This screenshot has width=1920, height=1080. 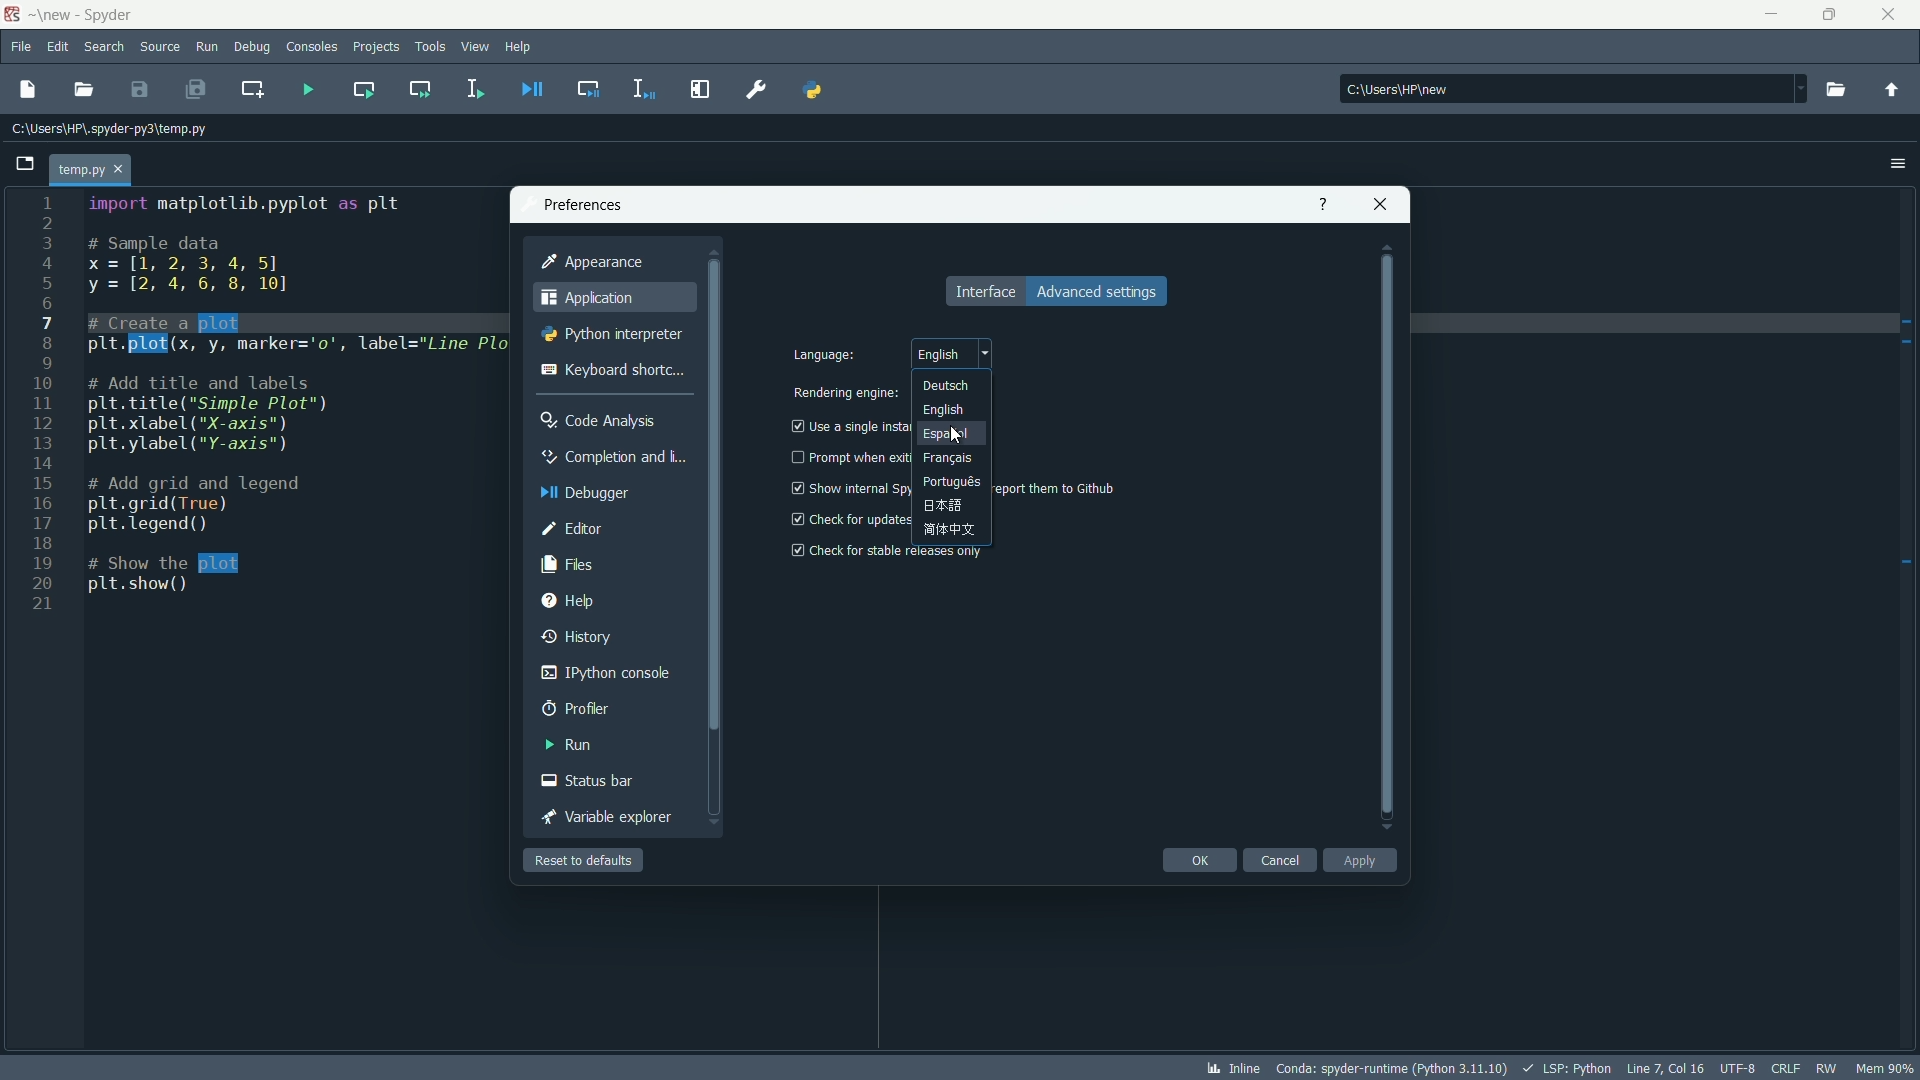 What do you see at coordinates (315, 48) in the screenshot?
I see `consoles` at bounding box center [315, 48].